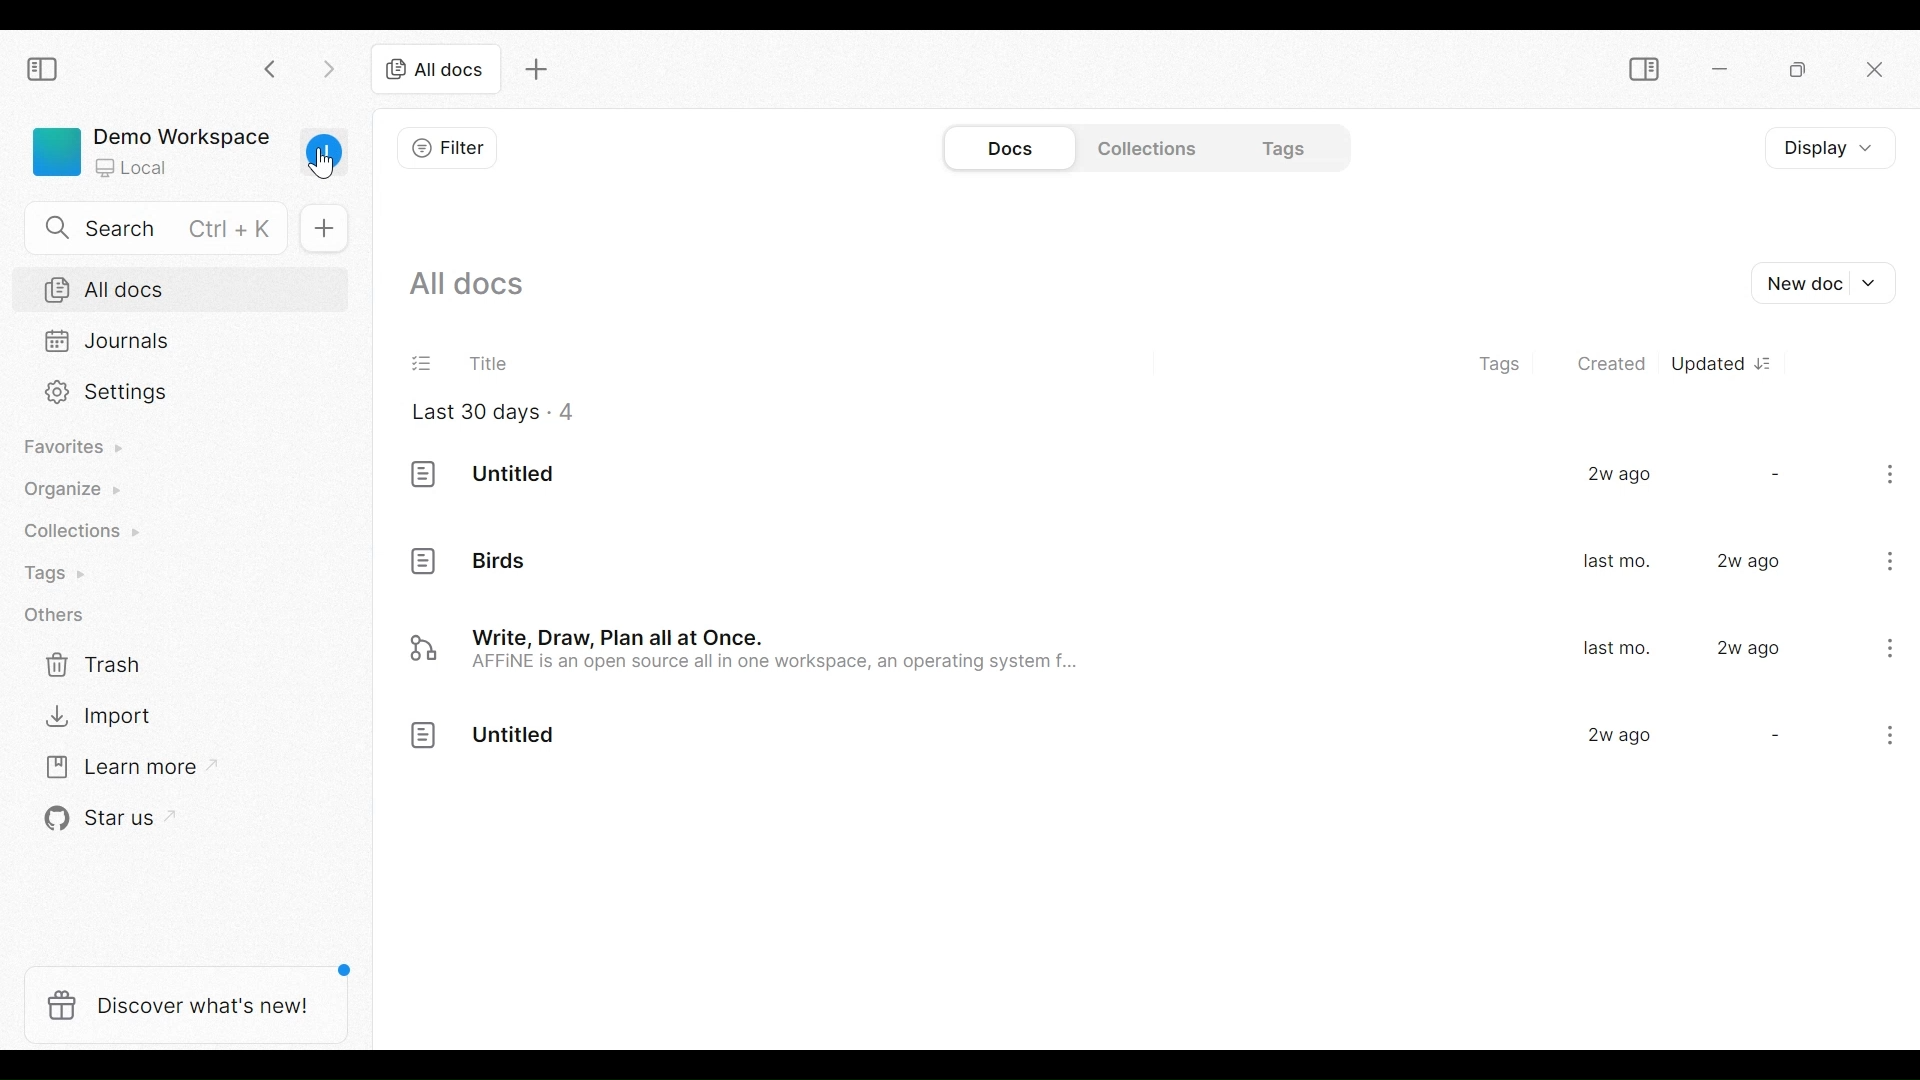 The width and height of the screenshot is (1920, 1080). What do you see at coordinates (46, 70) in the screenshot?
I see `Show/Hide Sidebar` at bounding box center [46, 70].